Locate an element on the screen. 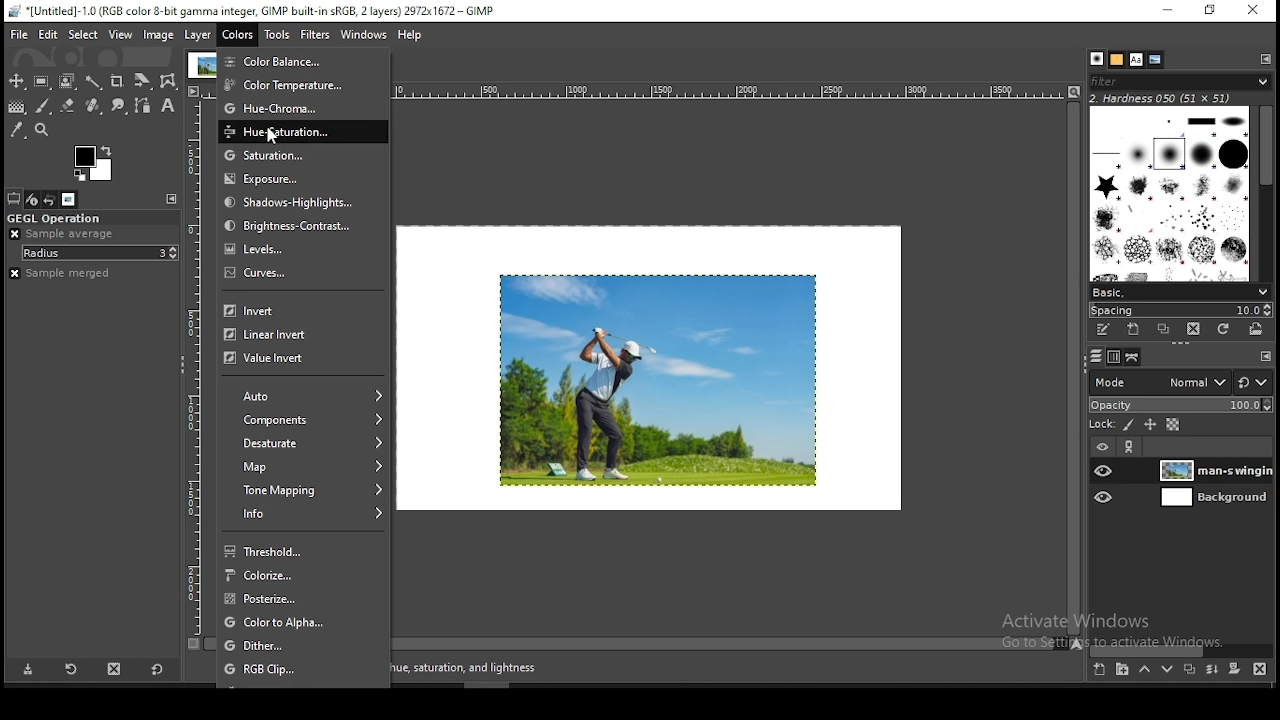 Image resolution: width=1280 pixels, height=720 pixels. delete layer is located at coordinates (1260, 670).